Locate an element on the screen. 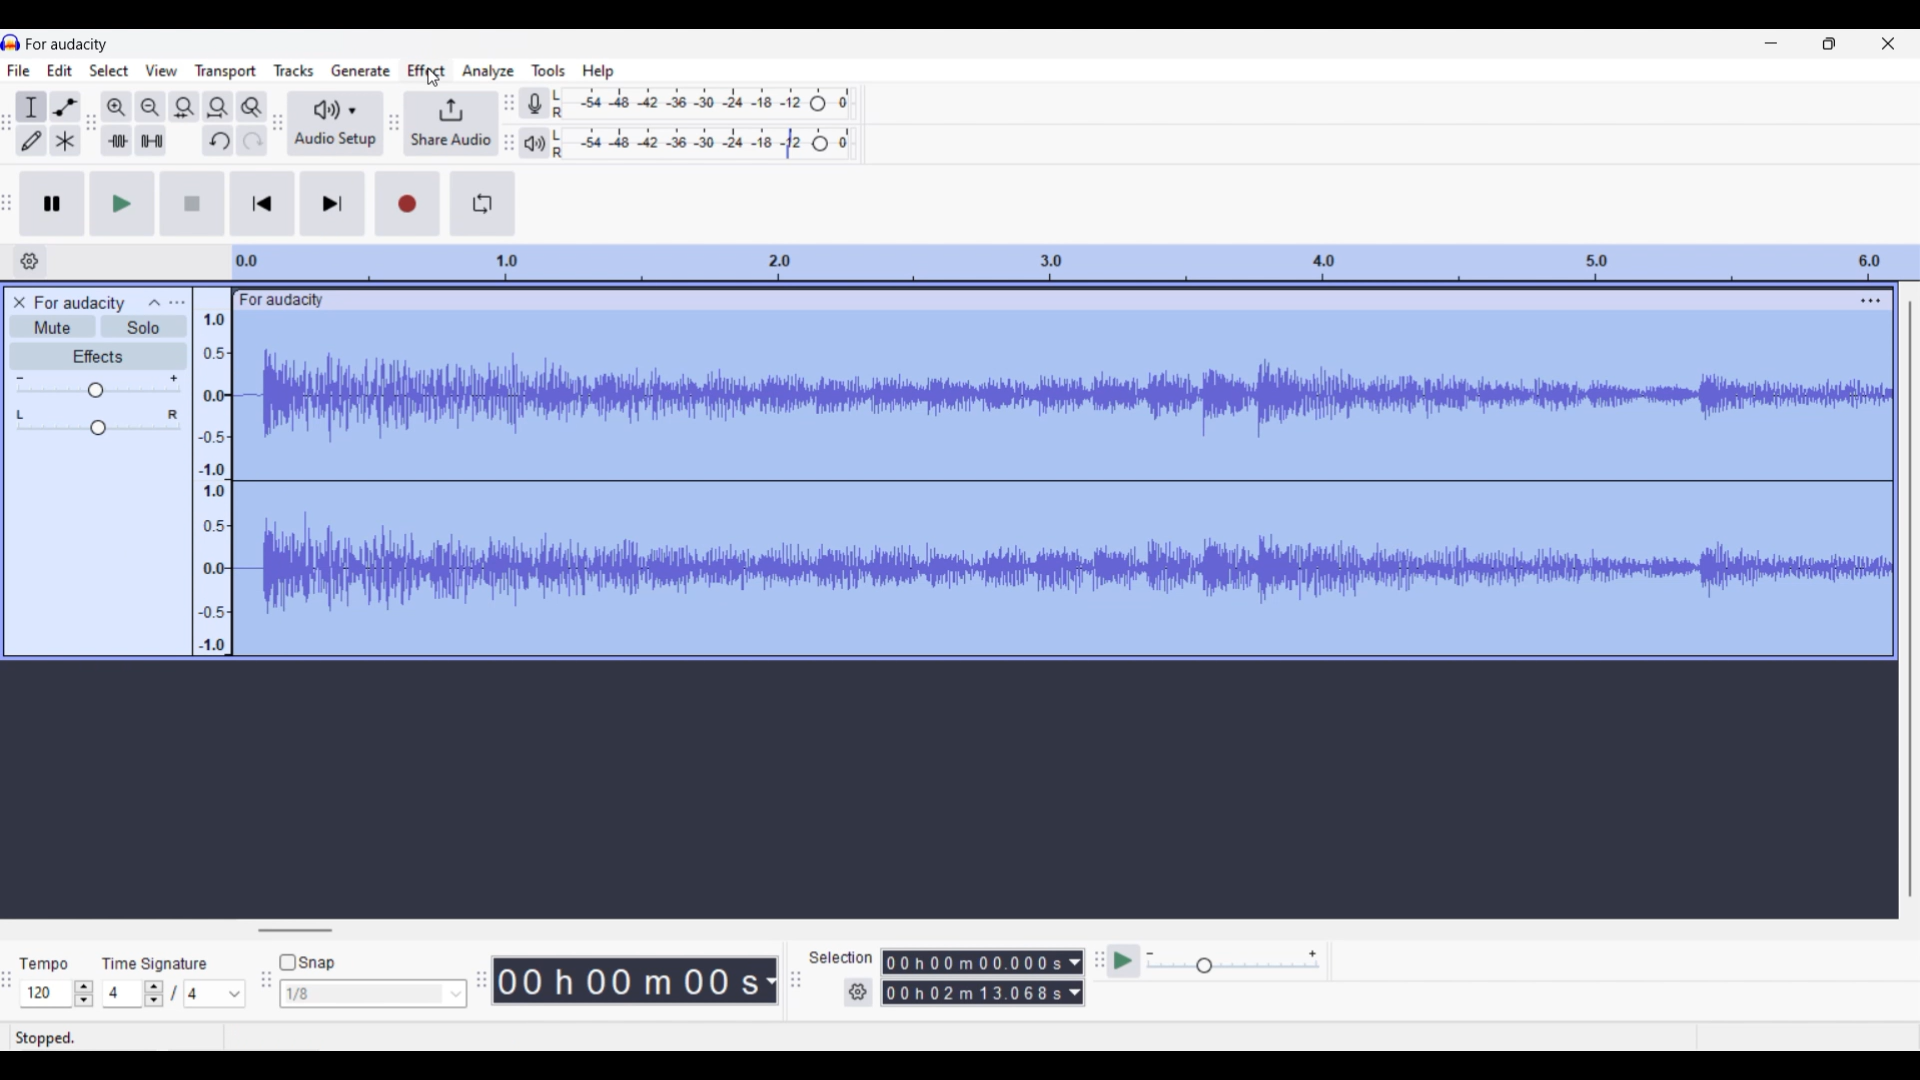  00 k 00 m 00 s is located at coordinates (626, 980).